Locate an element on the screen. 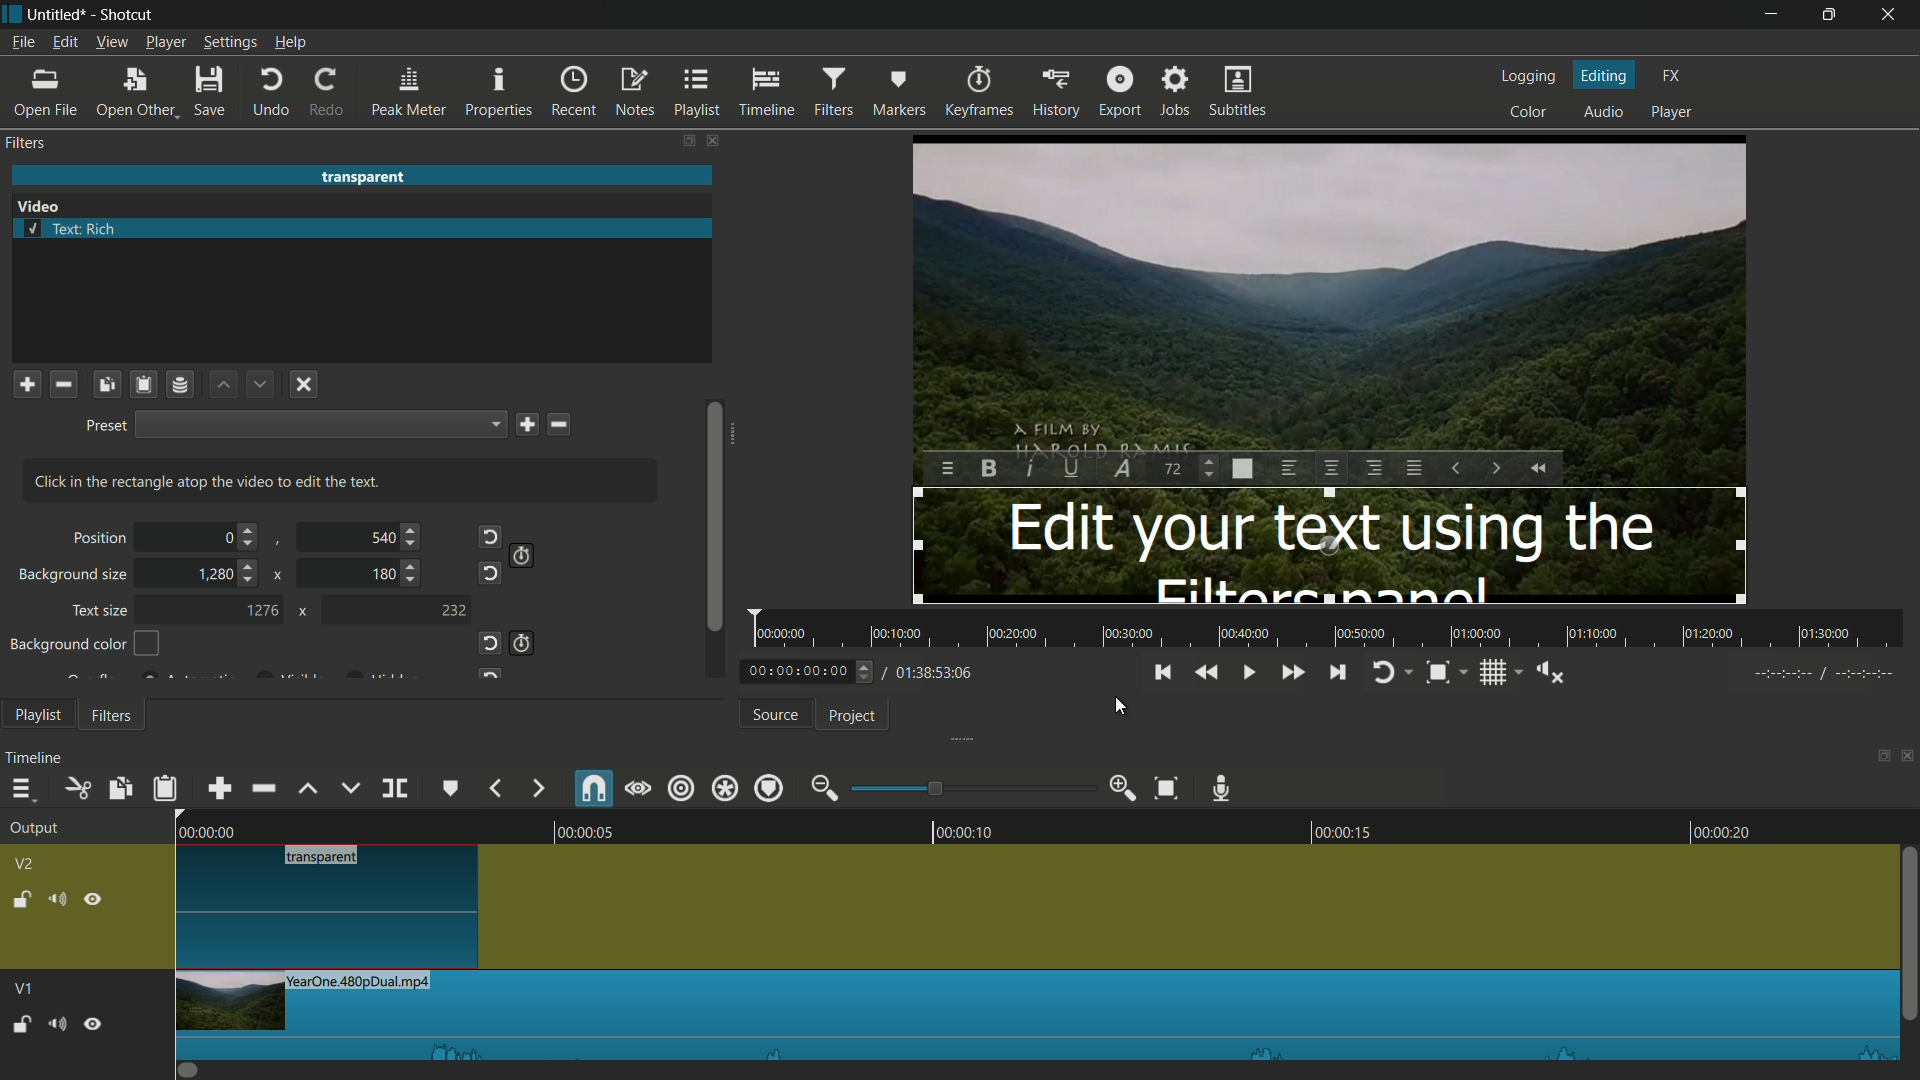 This screenshot has height=1080, width=1920. open other is located at coordinates (137, 93).